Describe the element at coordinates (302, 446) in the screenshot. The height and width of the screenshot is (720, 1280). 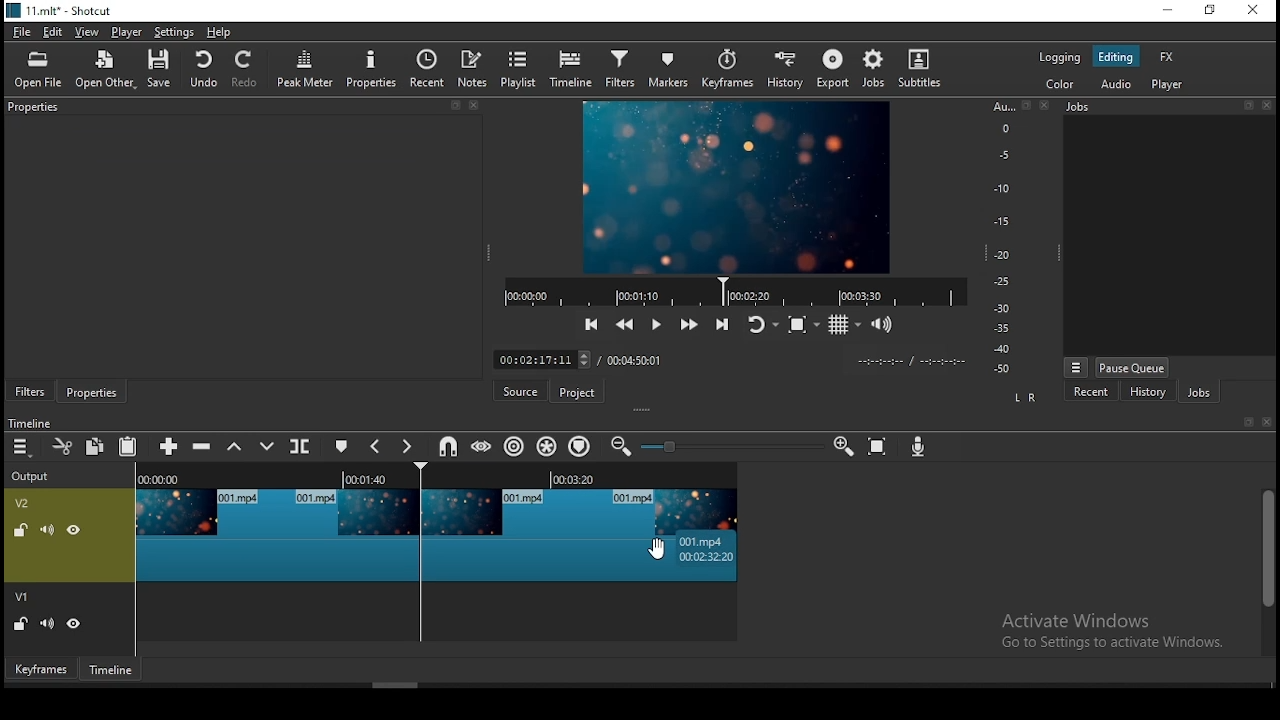
I see `split at playhead` at that location.